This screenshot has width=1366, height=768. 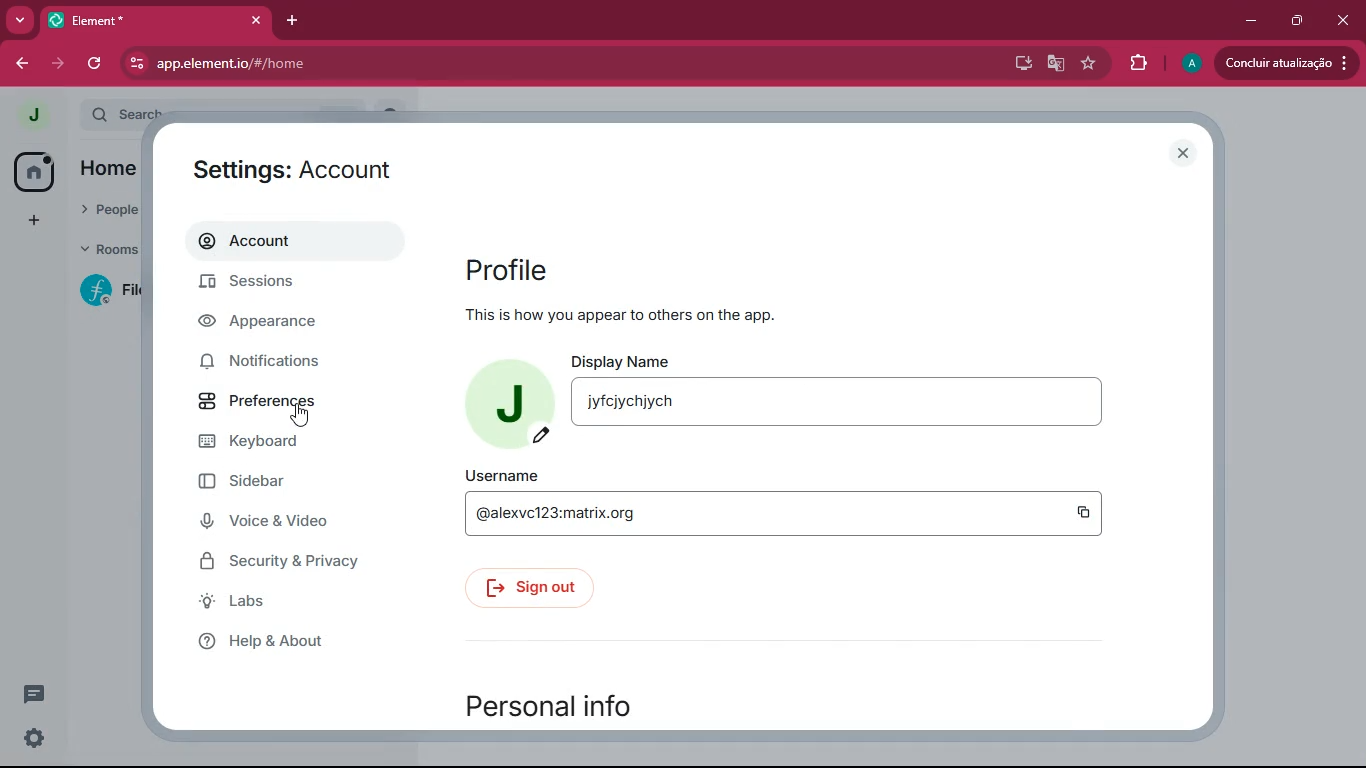 What do you see at coordinates (18, 64) in the screenshot?
I see `back` at bounding box center [18, 64].